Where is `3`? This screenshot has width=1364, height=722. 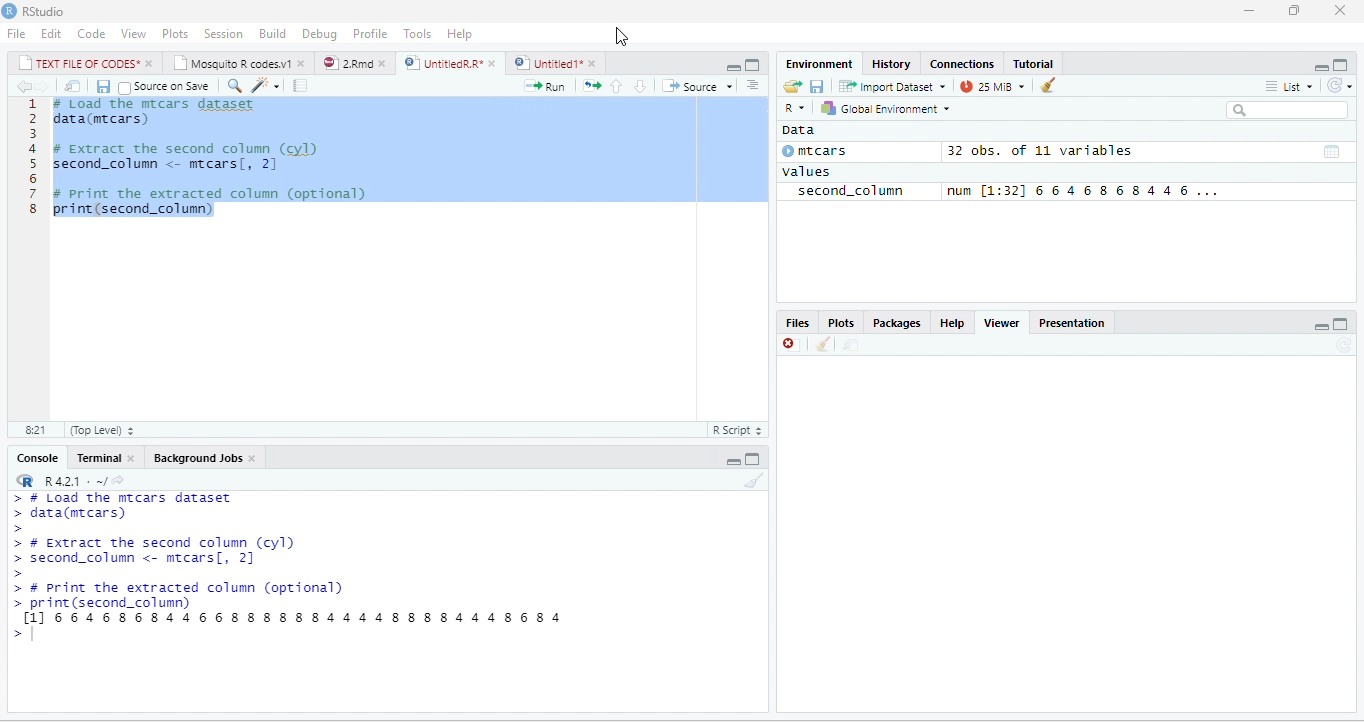 3 is located at coordinates (33, 134).